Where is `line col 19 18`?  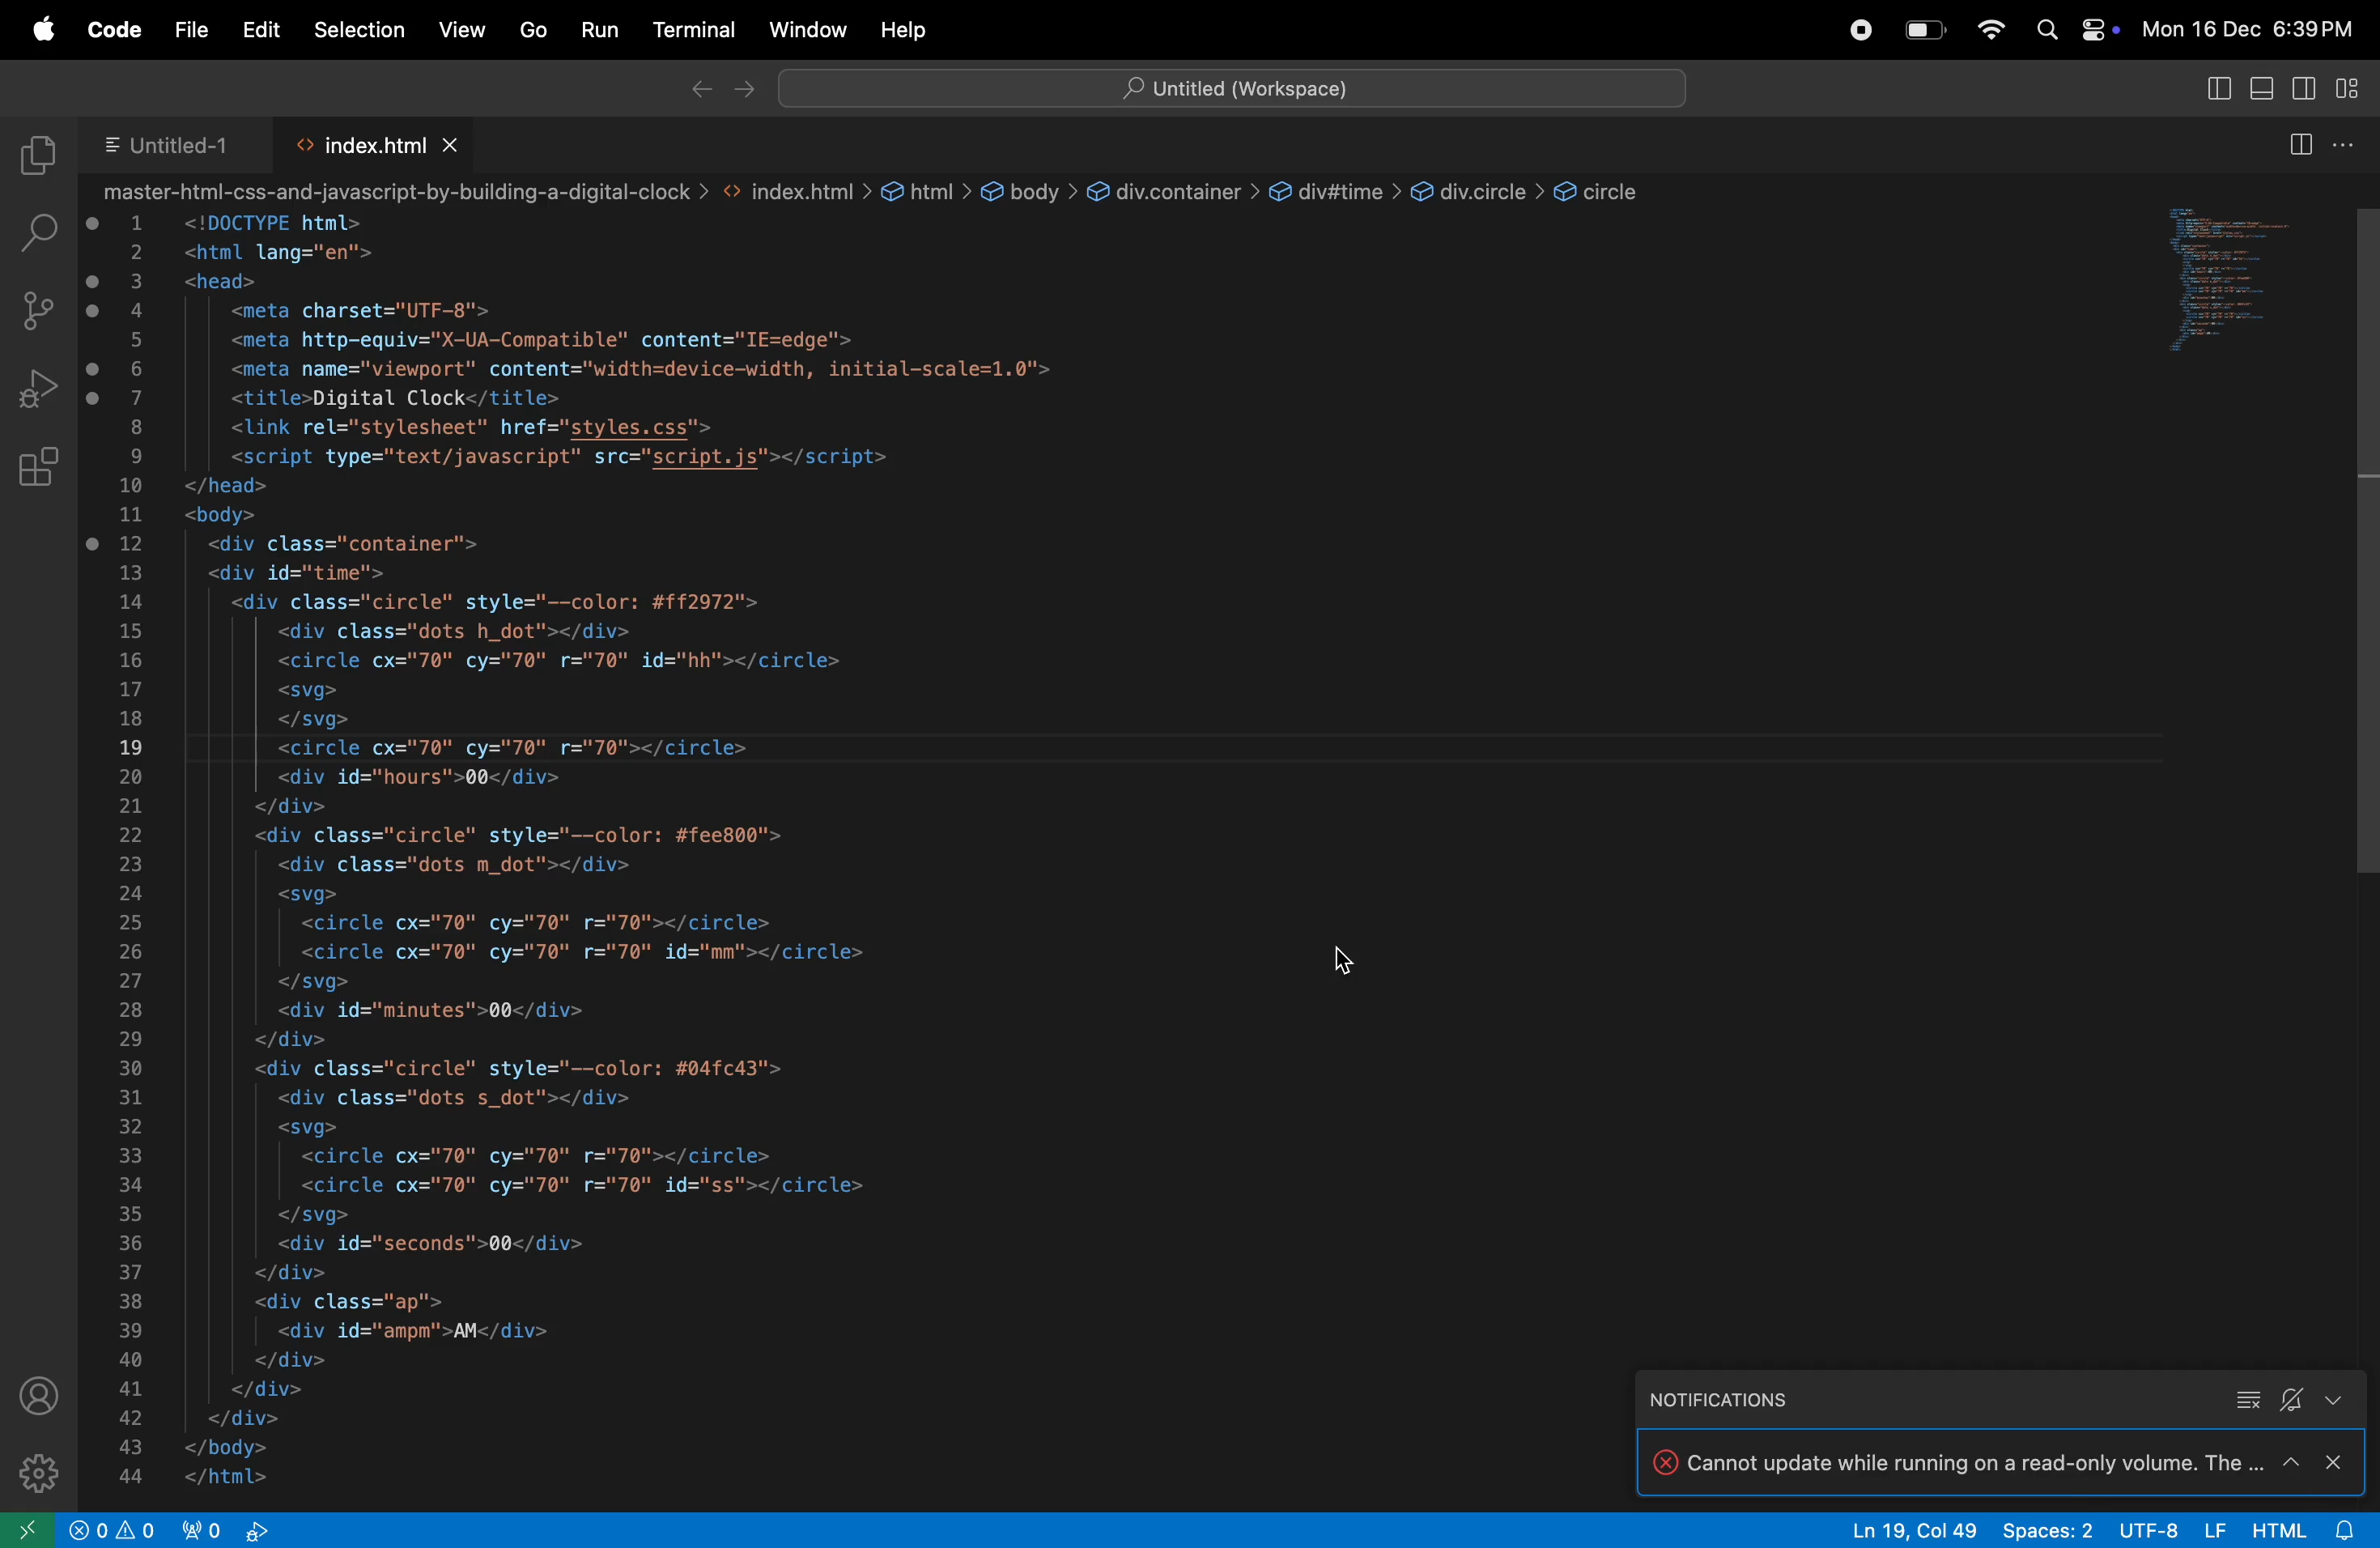
line col 19 18 is located at coordinates (1918, 1528).